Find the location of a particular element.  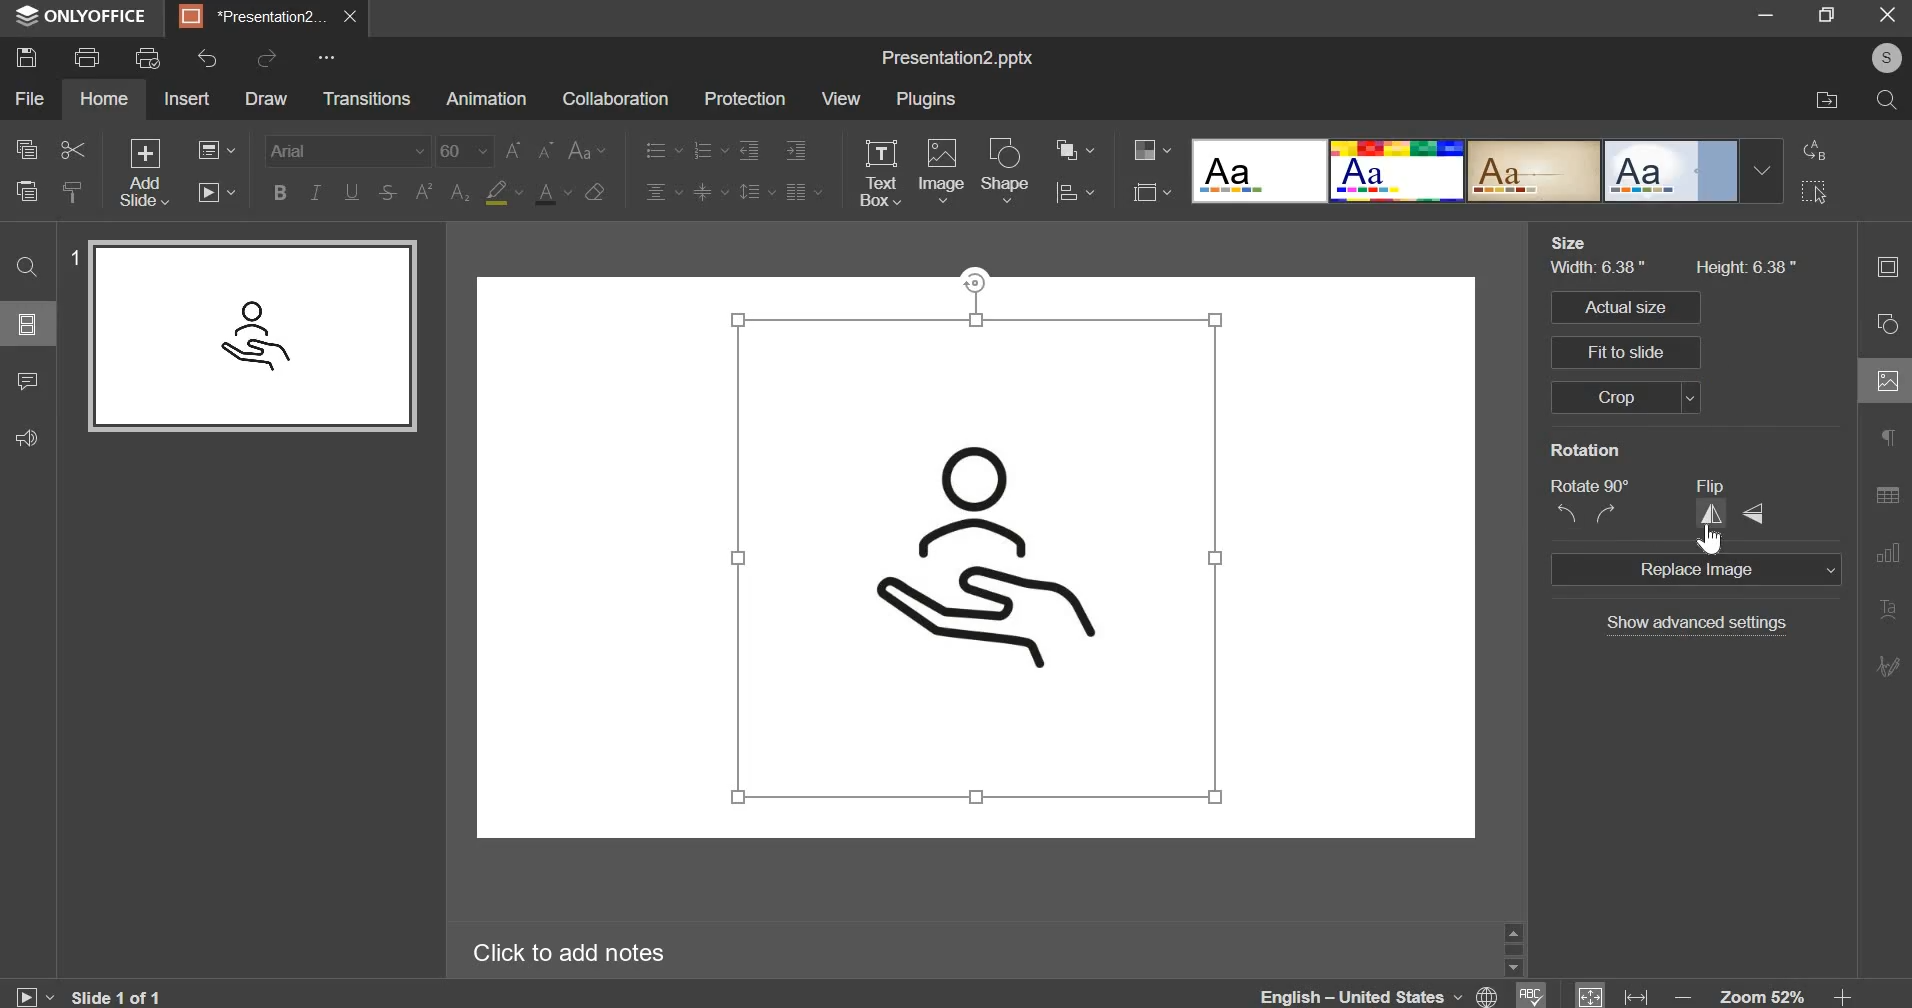

plugins is located at coordinates (924, 99).